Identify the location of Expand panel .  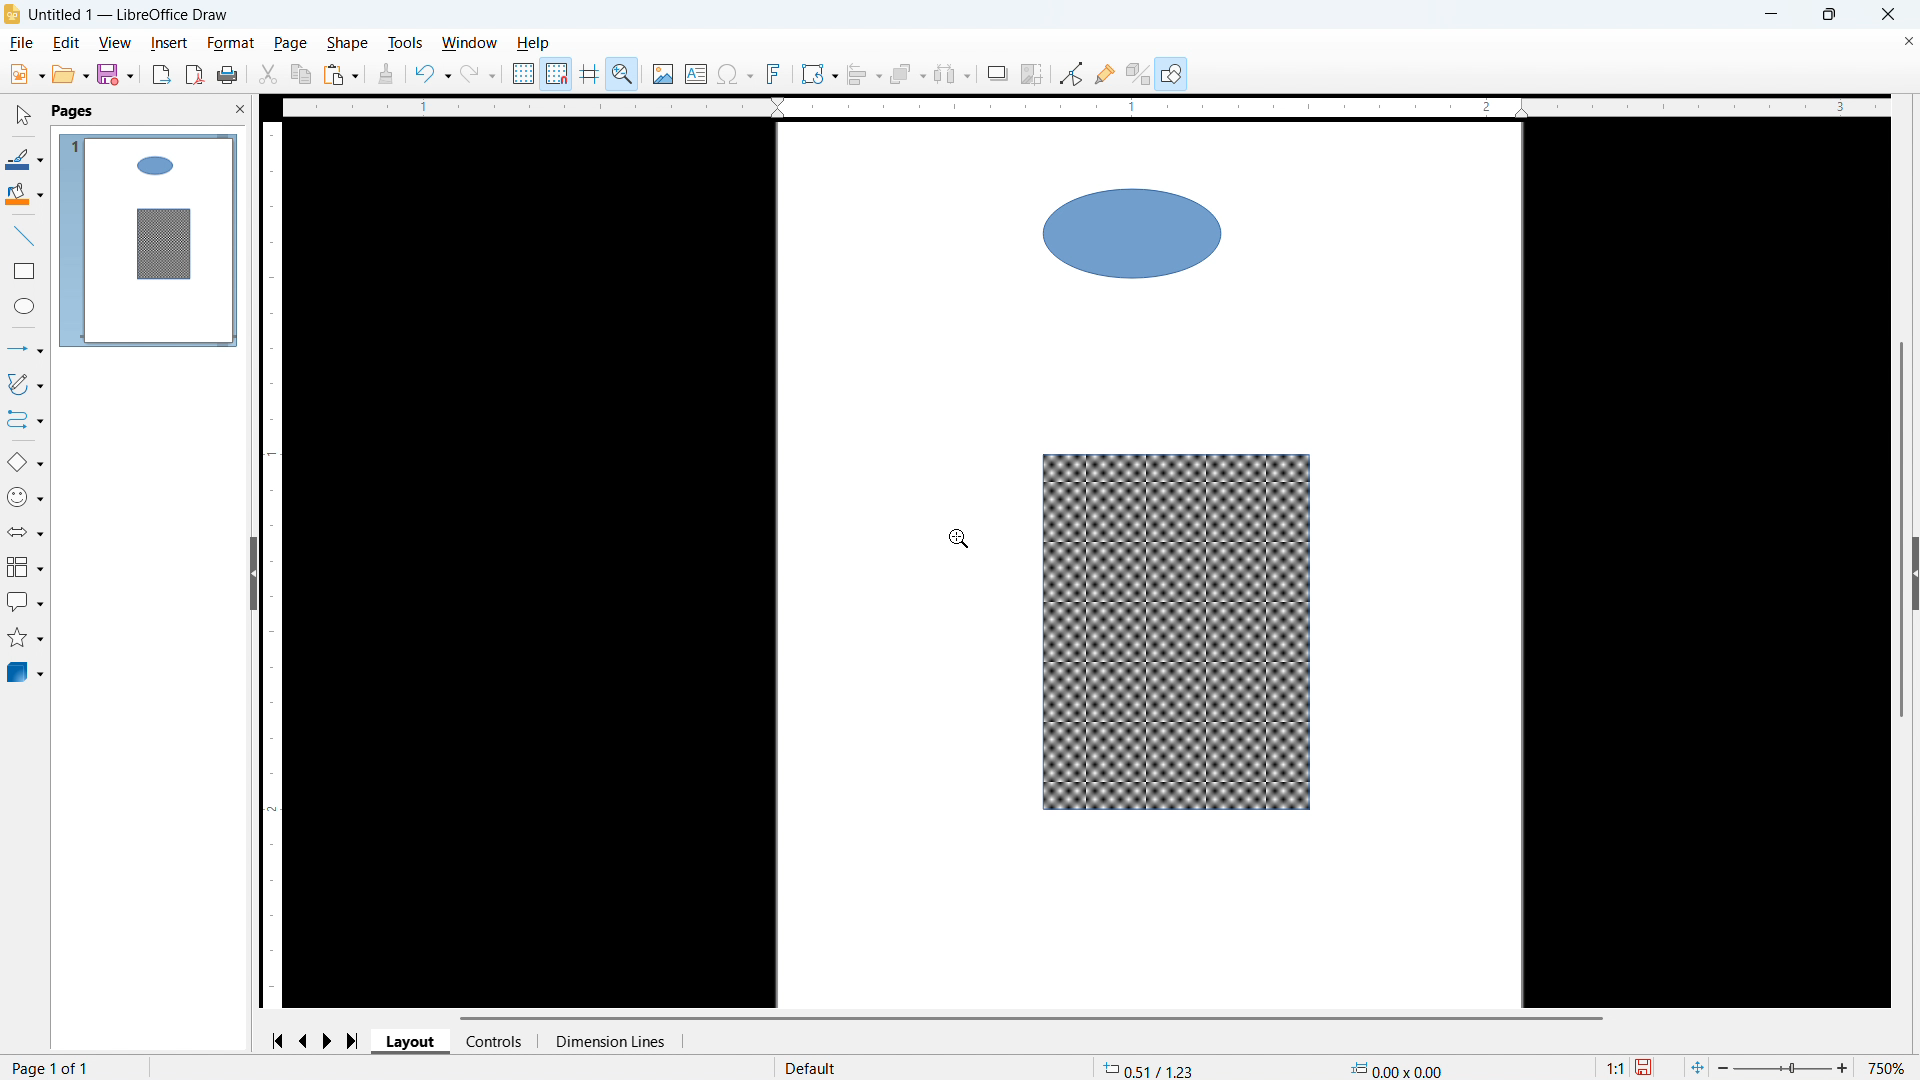
(1914, 575).